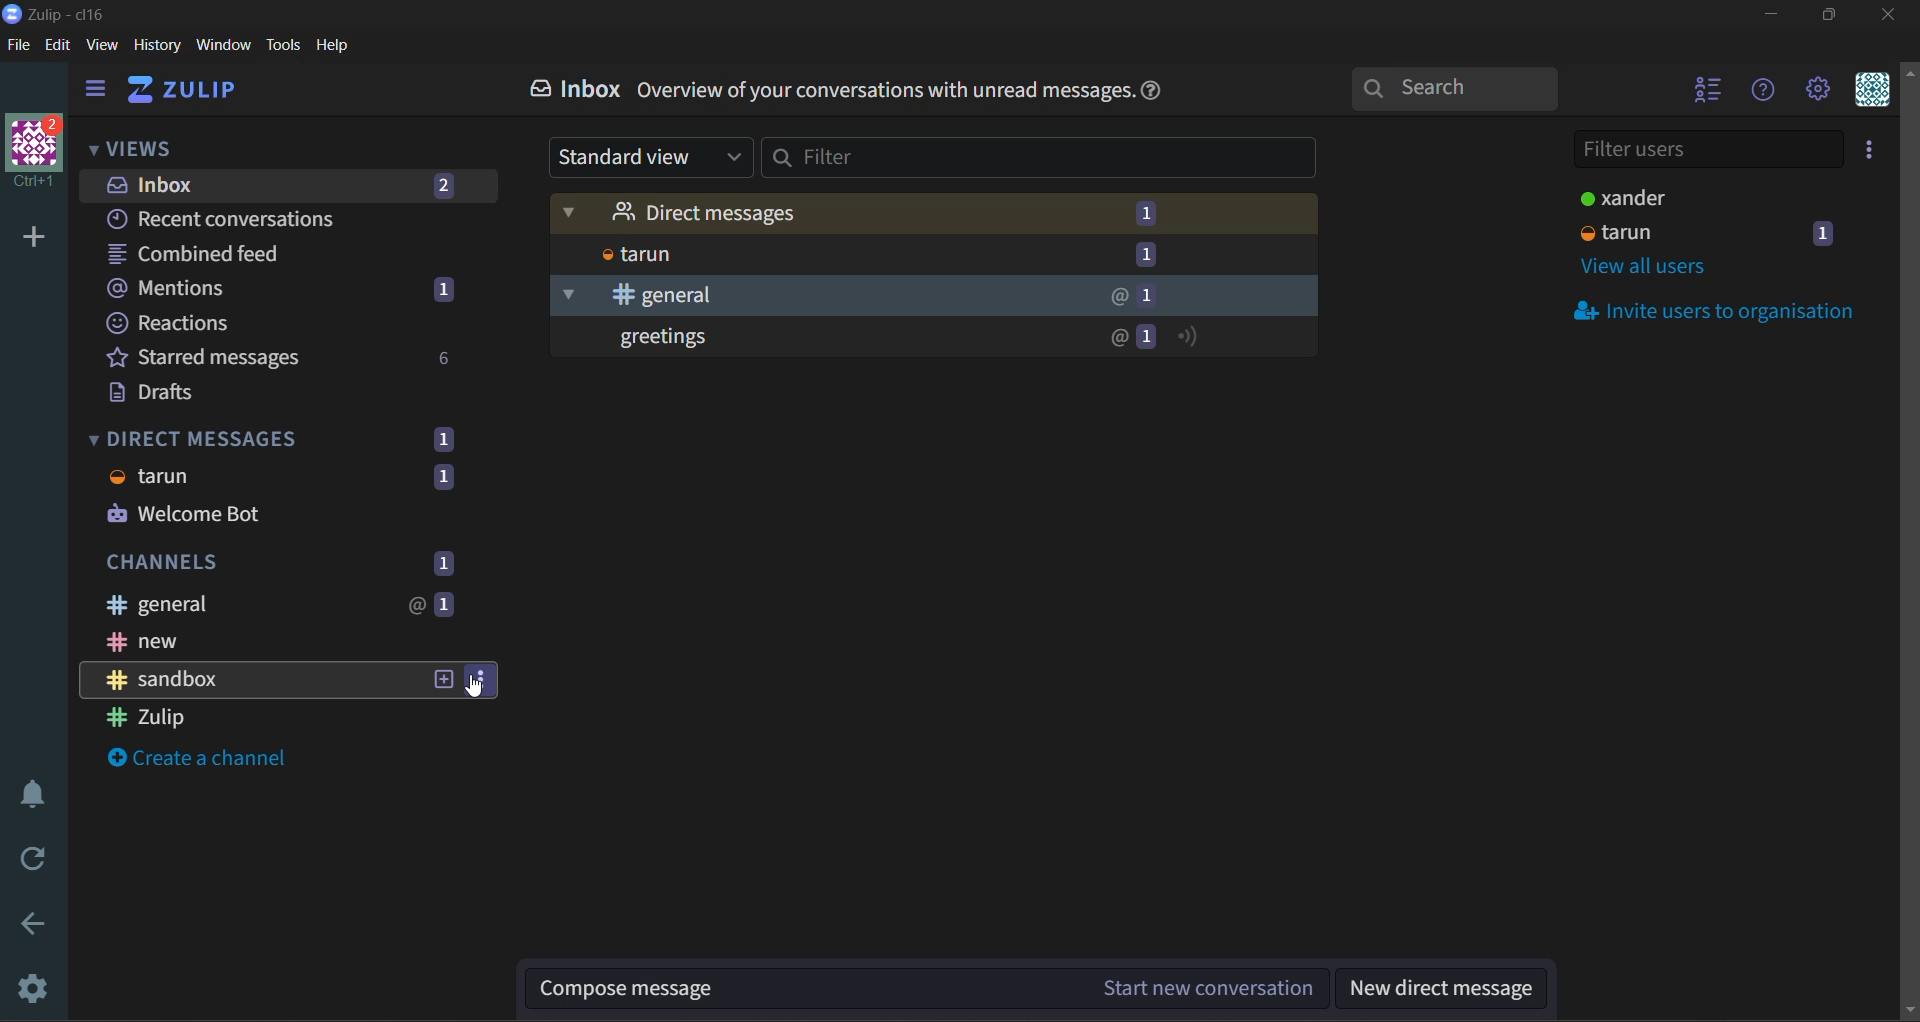 Image resolution: width=1920 pixels, height=1022 pixels. Describe the element at coordinates (334, 46) in the screenshot. I see `help` at that location.